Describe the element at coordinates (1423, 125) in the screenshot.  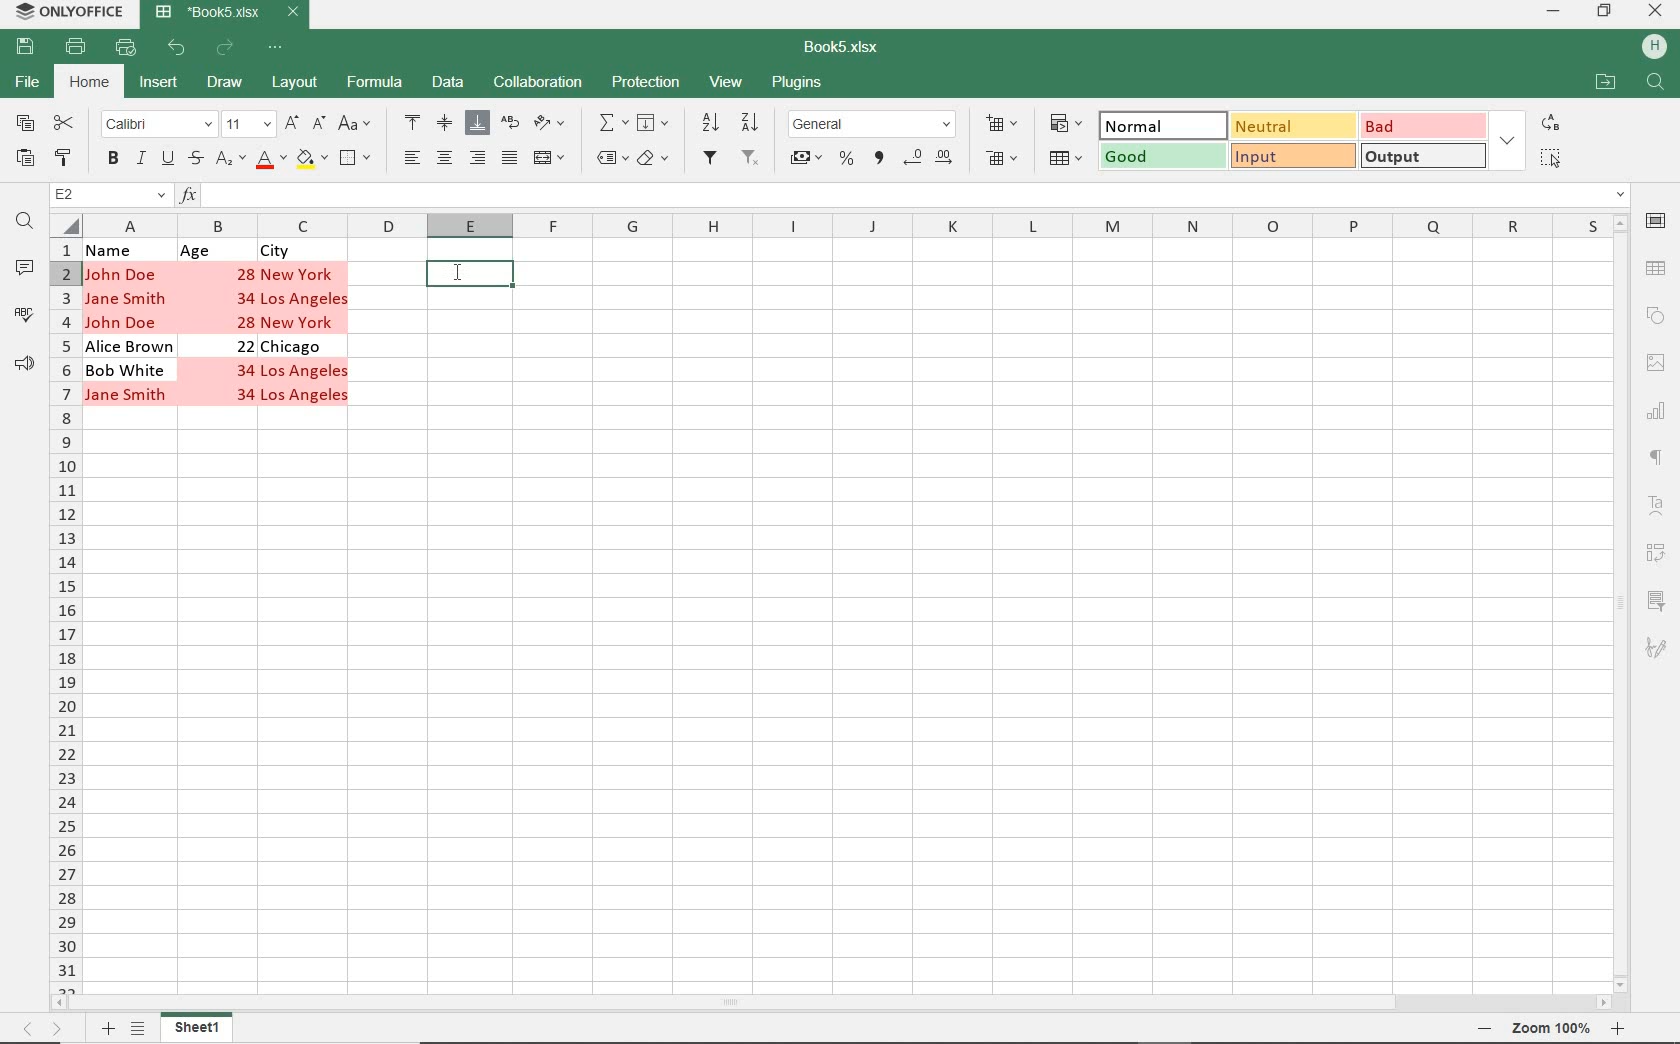
I see `BAD` at that location.